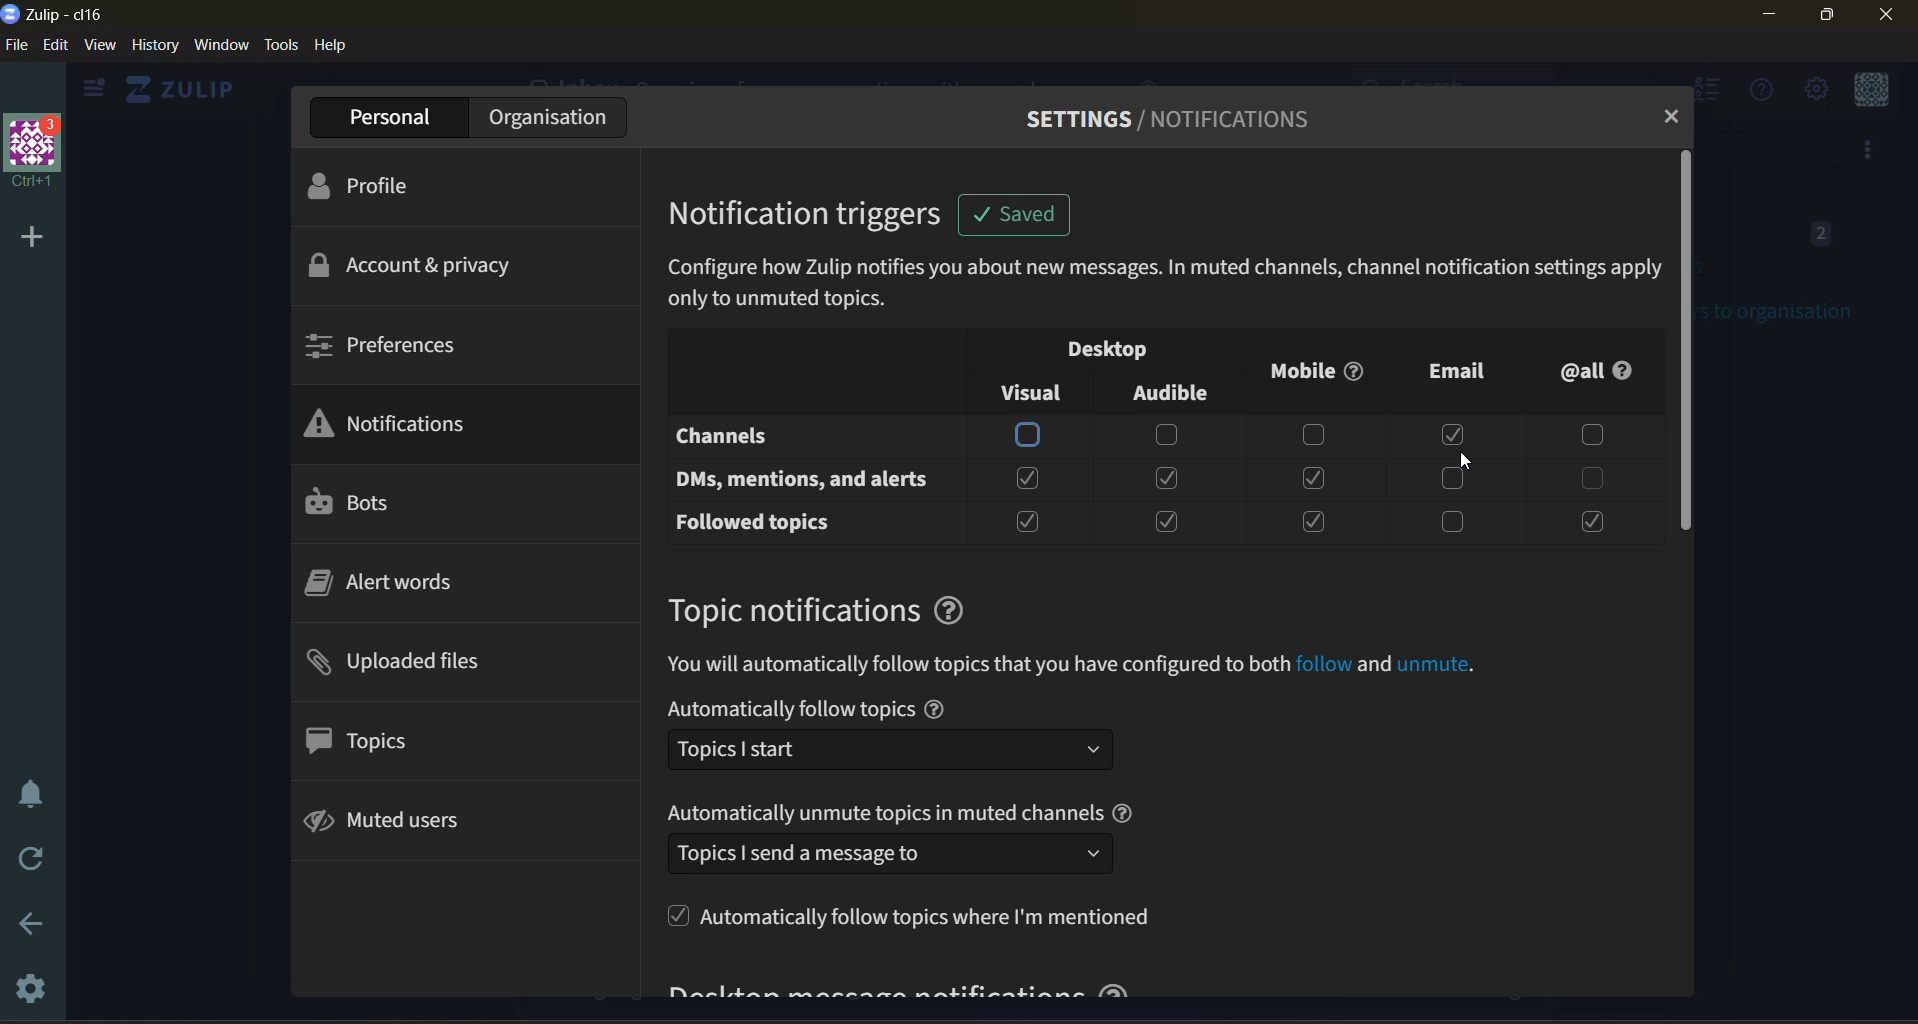  Describe the element at coordinates (1457, 434) in the screenshot. I see `checkbox` at that location.